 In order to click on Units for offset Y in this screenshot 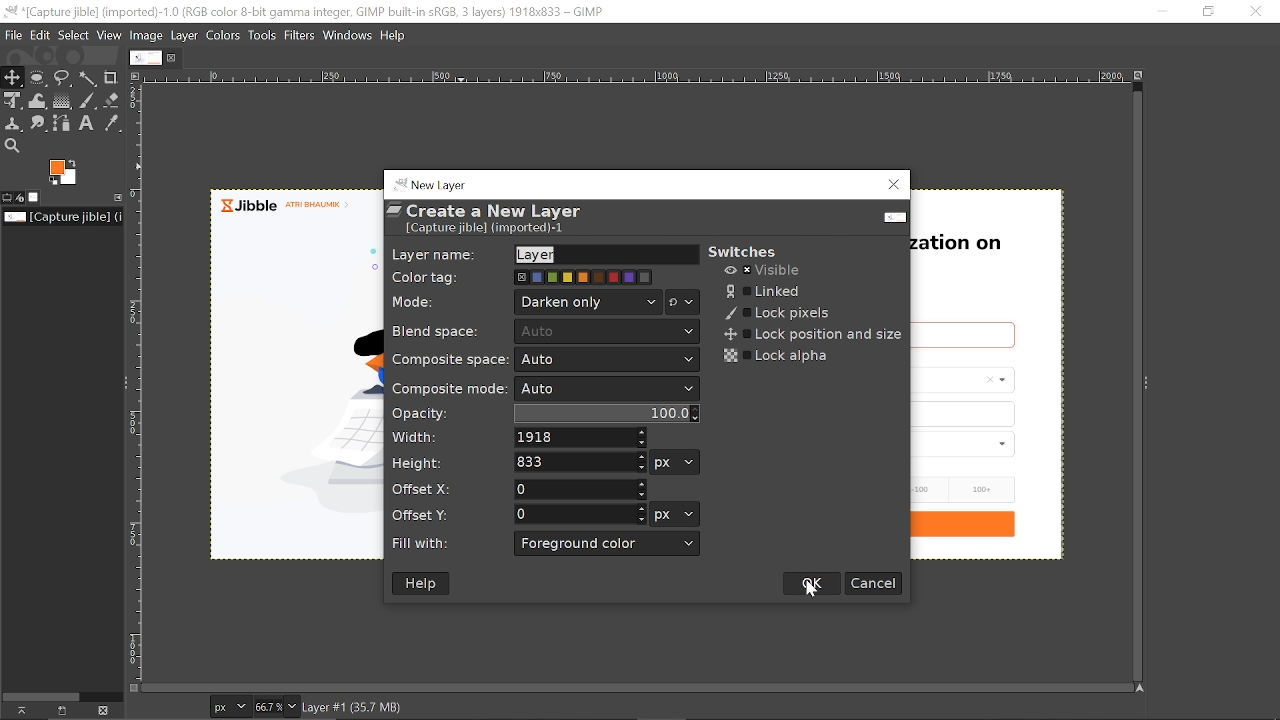, I will do `click(676, 515)`.